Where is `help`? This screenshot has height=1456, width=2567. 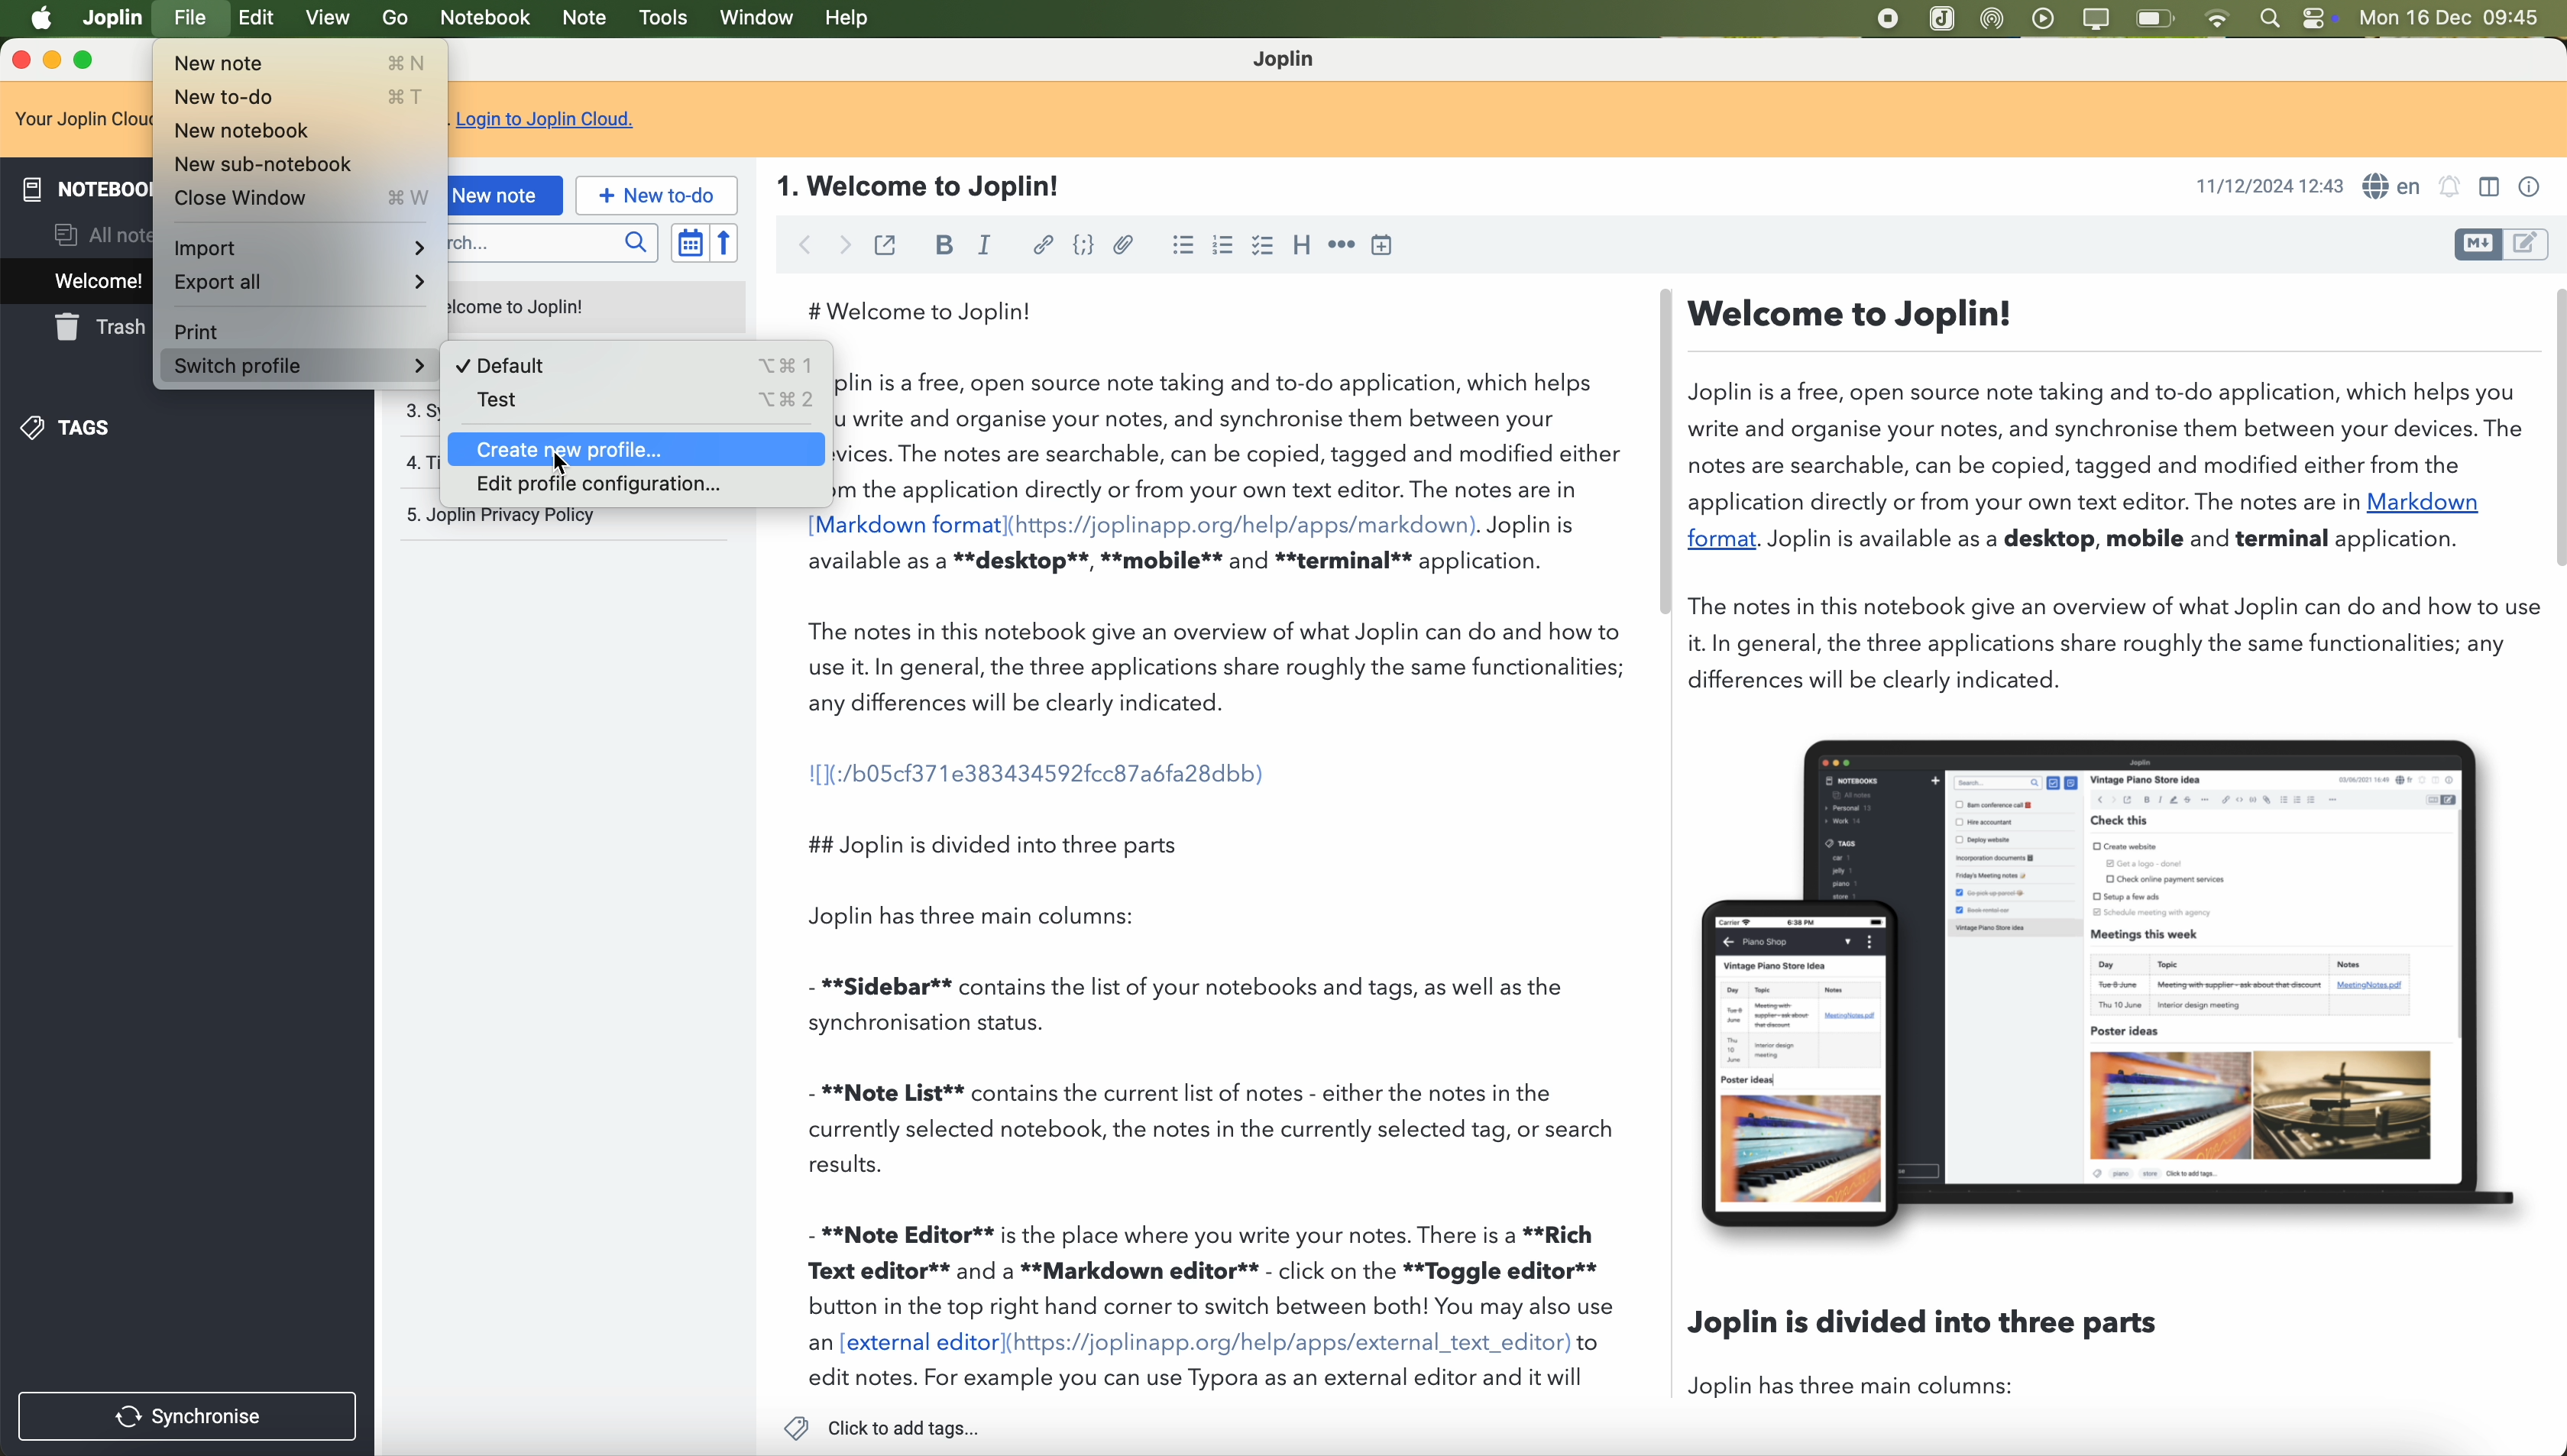
help is located at coordinates (850, 20).